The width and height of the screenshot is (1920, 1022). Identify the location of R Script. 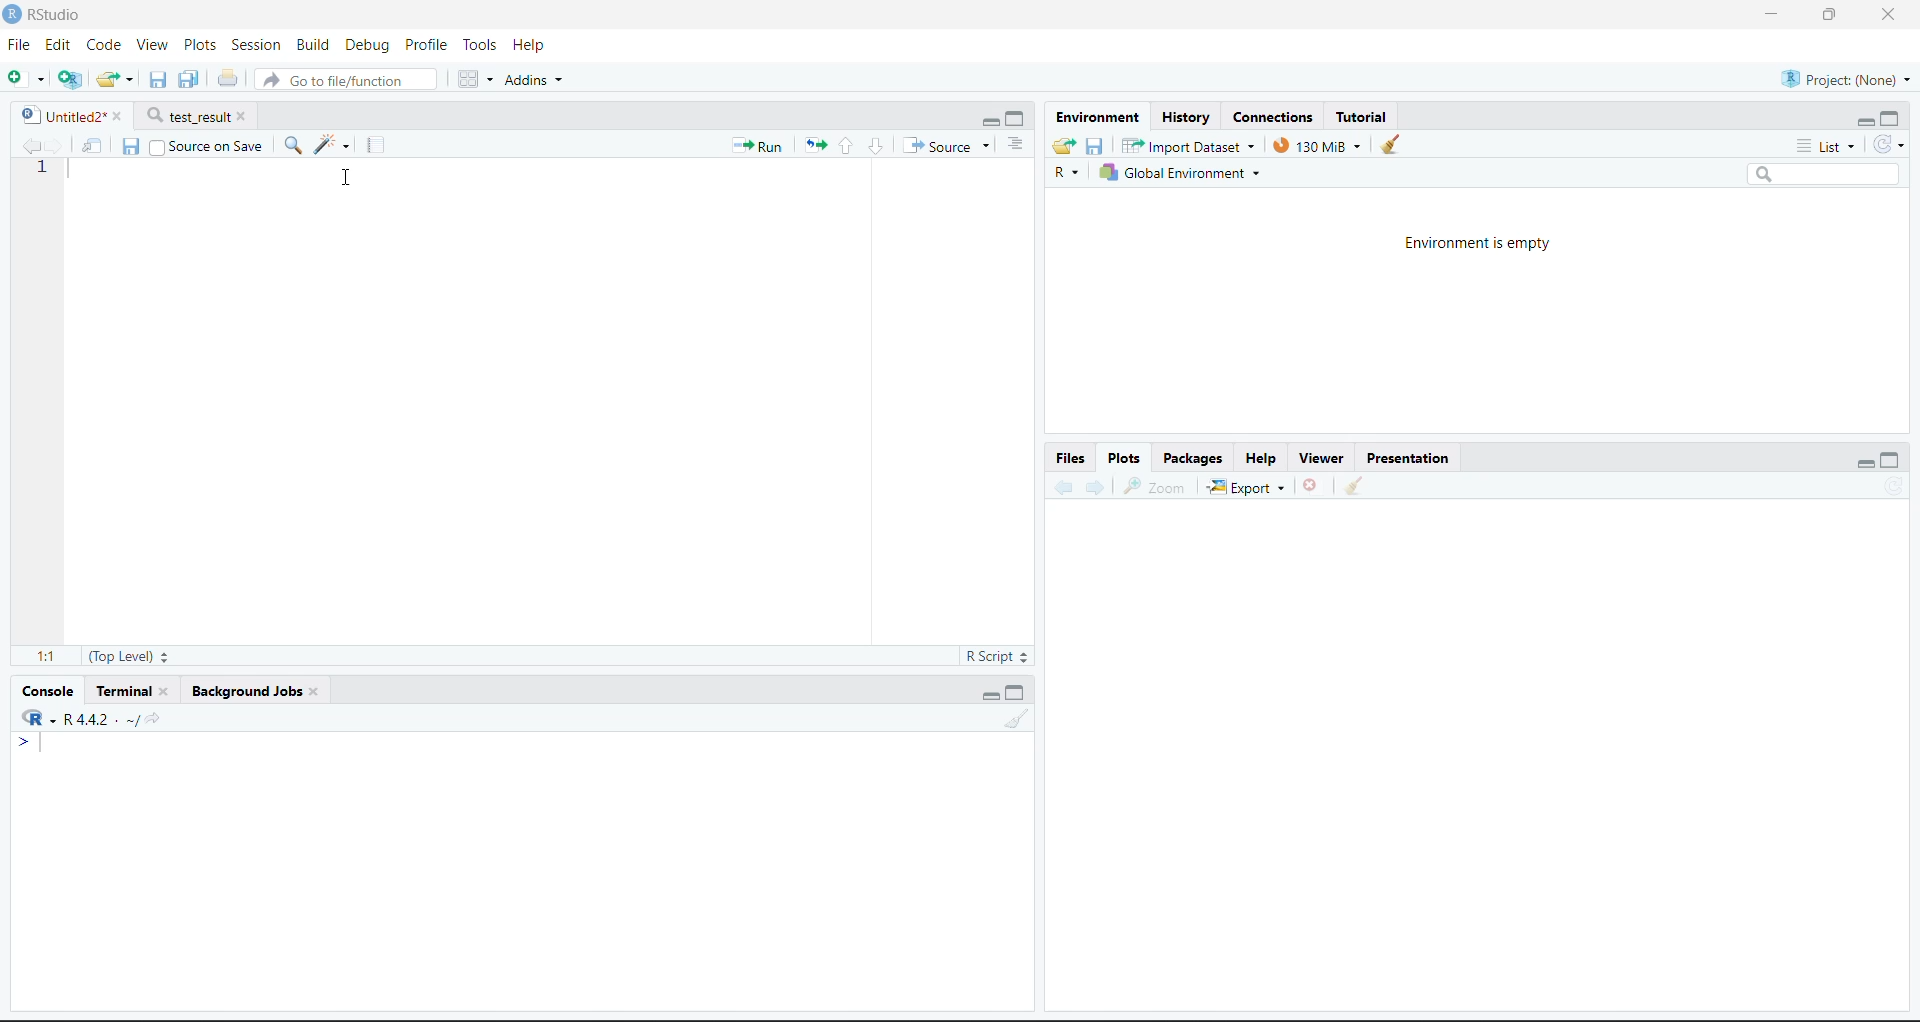
(999, 657).